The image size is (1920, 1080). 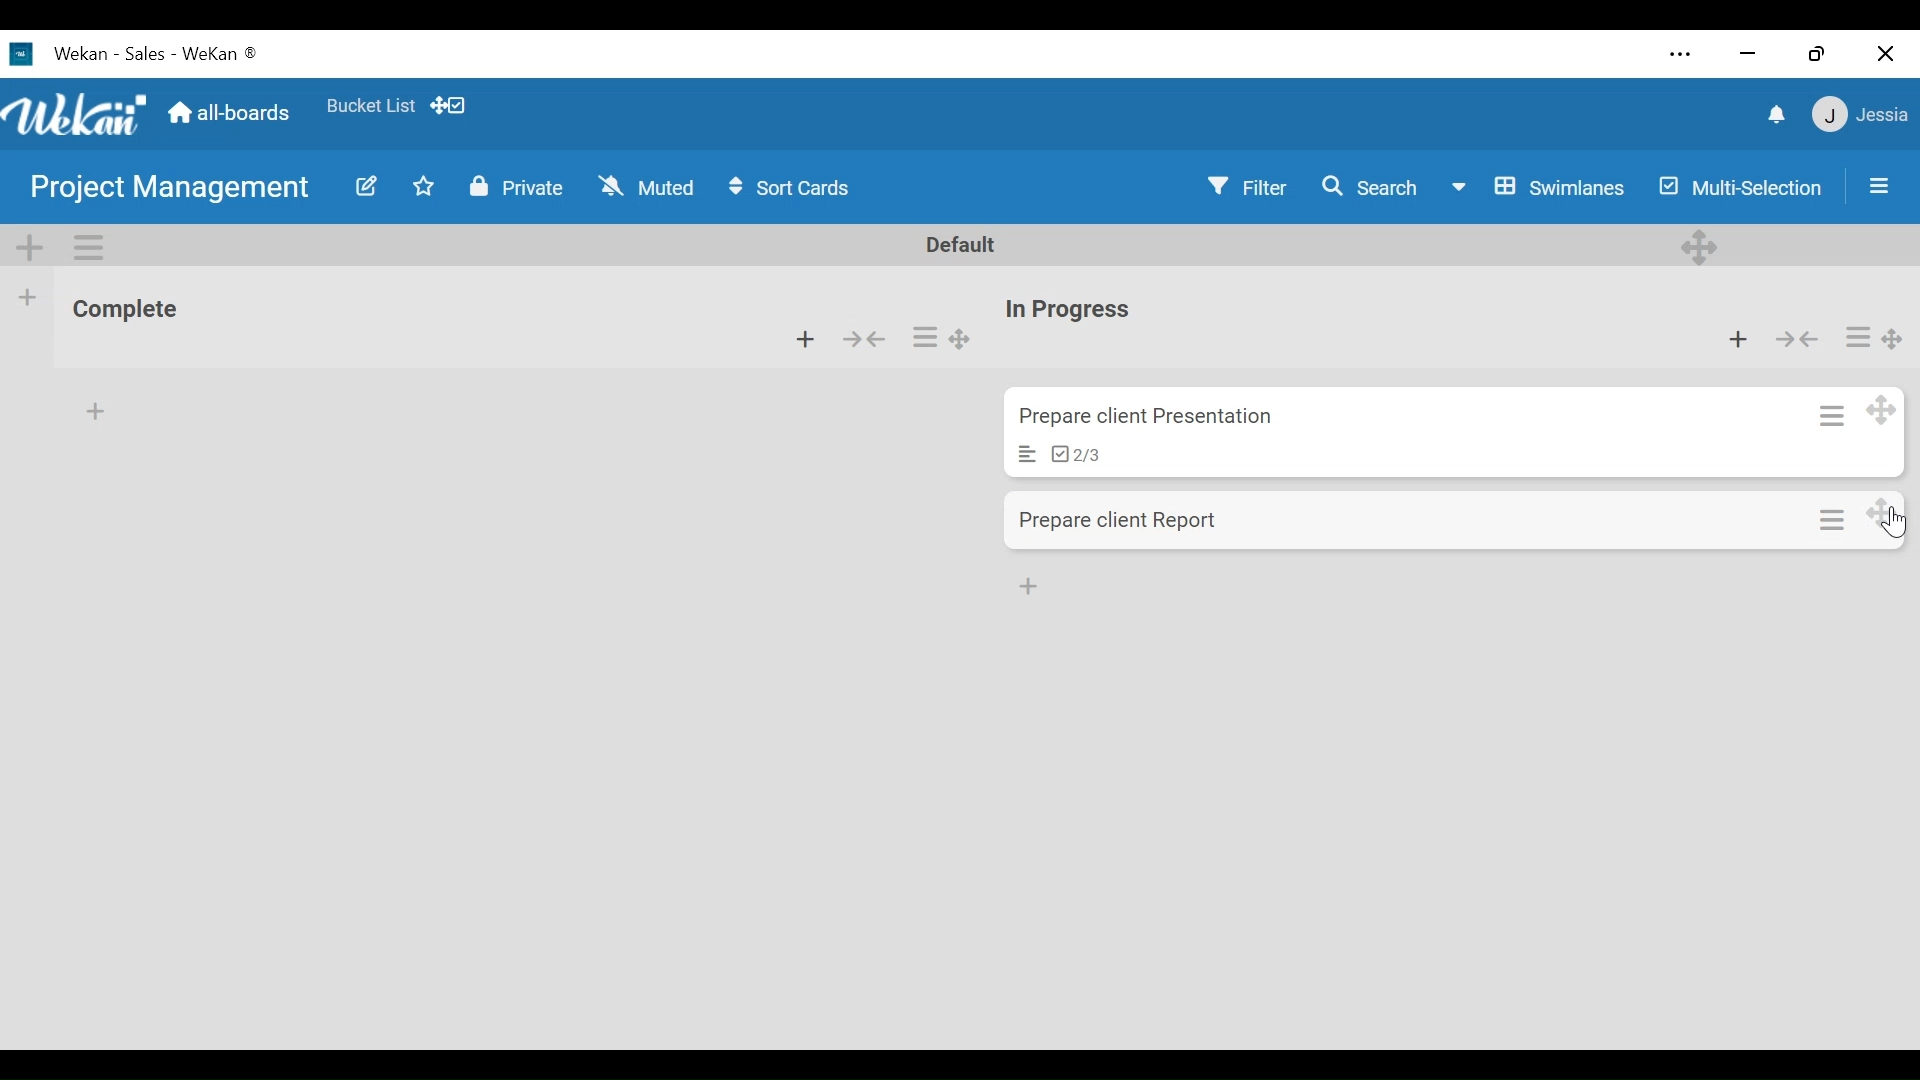 I want to click on Add card to top list , so click(x=1738, y=341).